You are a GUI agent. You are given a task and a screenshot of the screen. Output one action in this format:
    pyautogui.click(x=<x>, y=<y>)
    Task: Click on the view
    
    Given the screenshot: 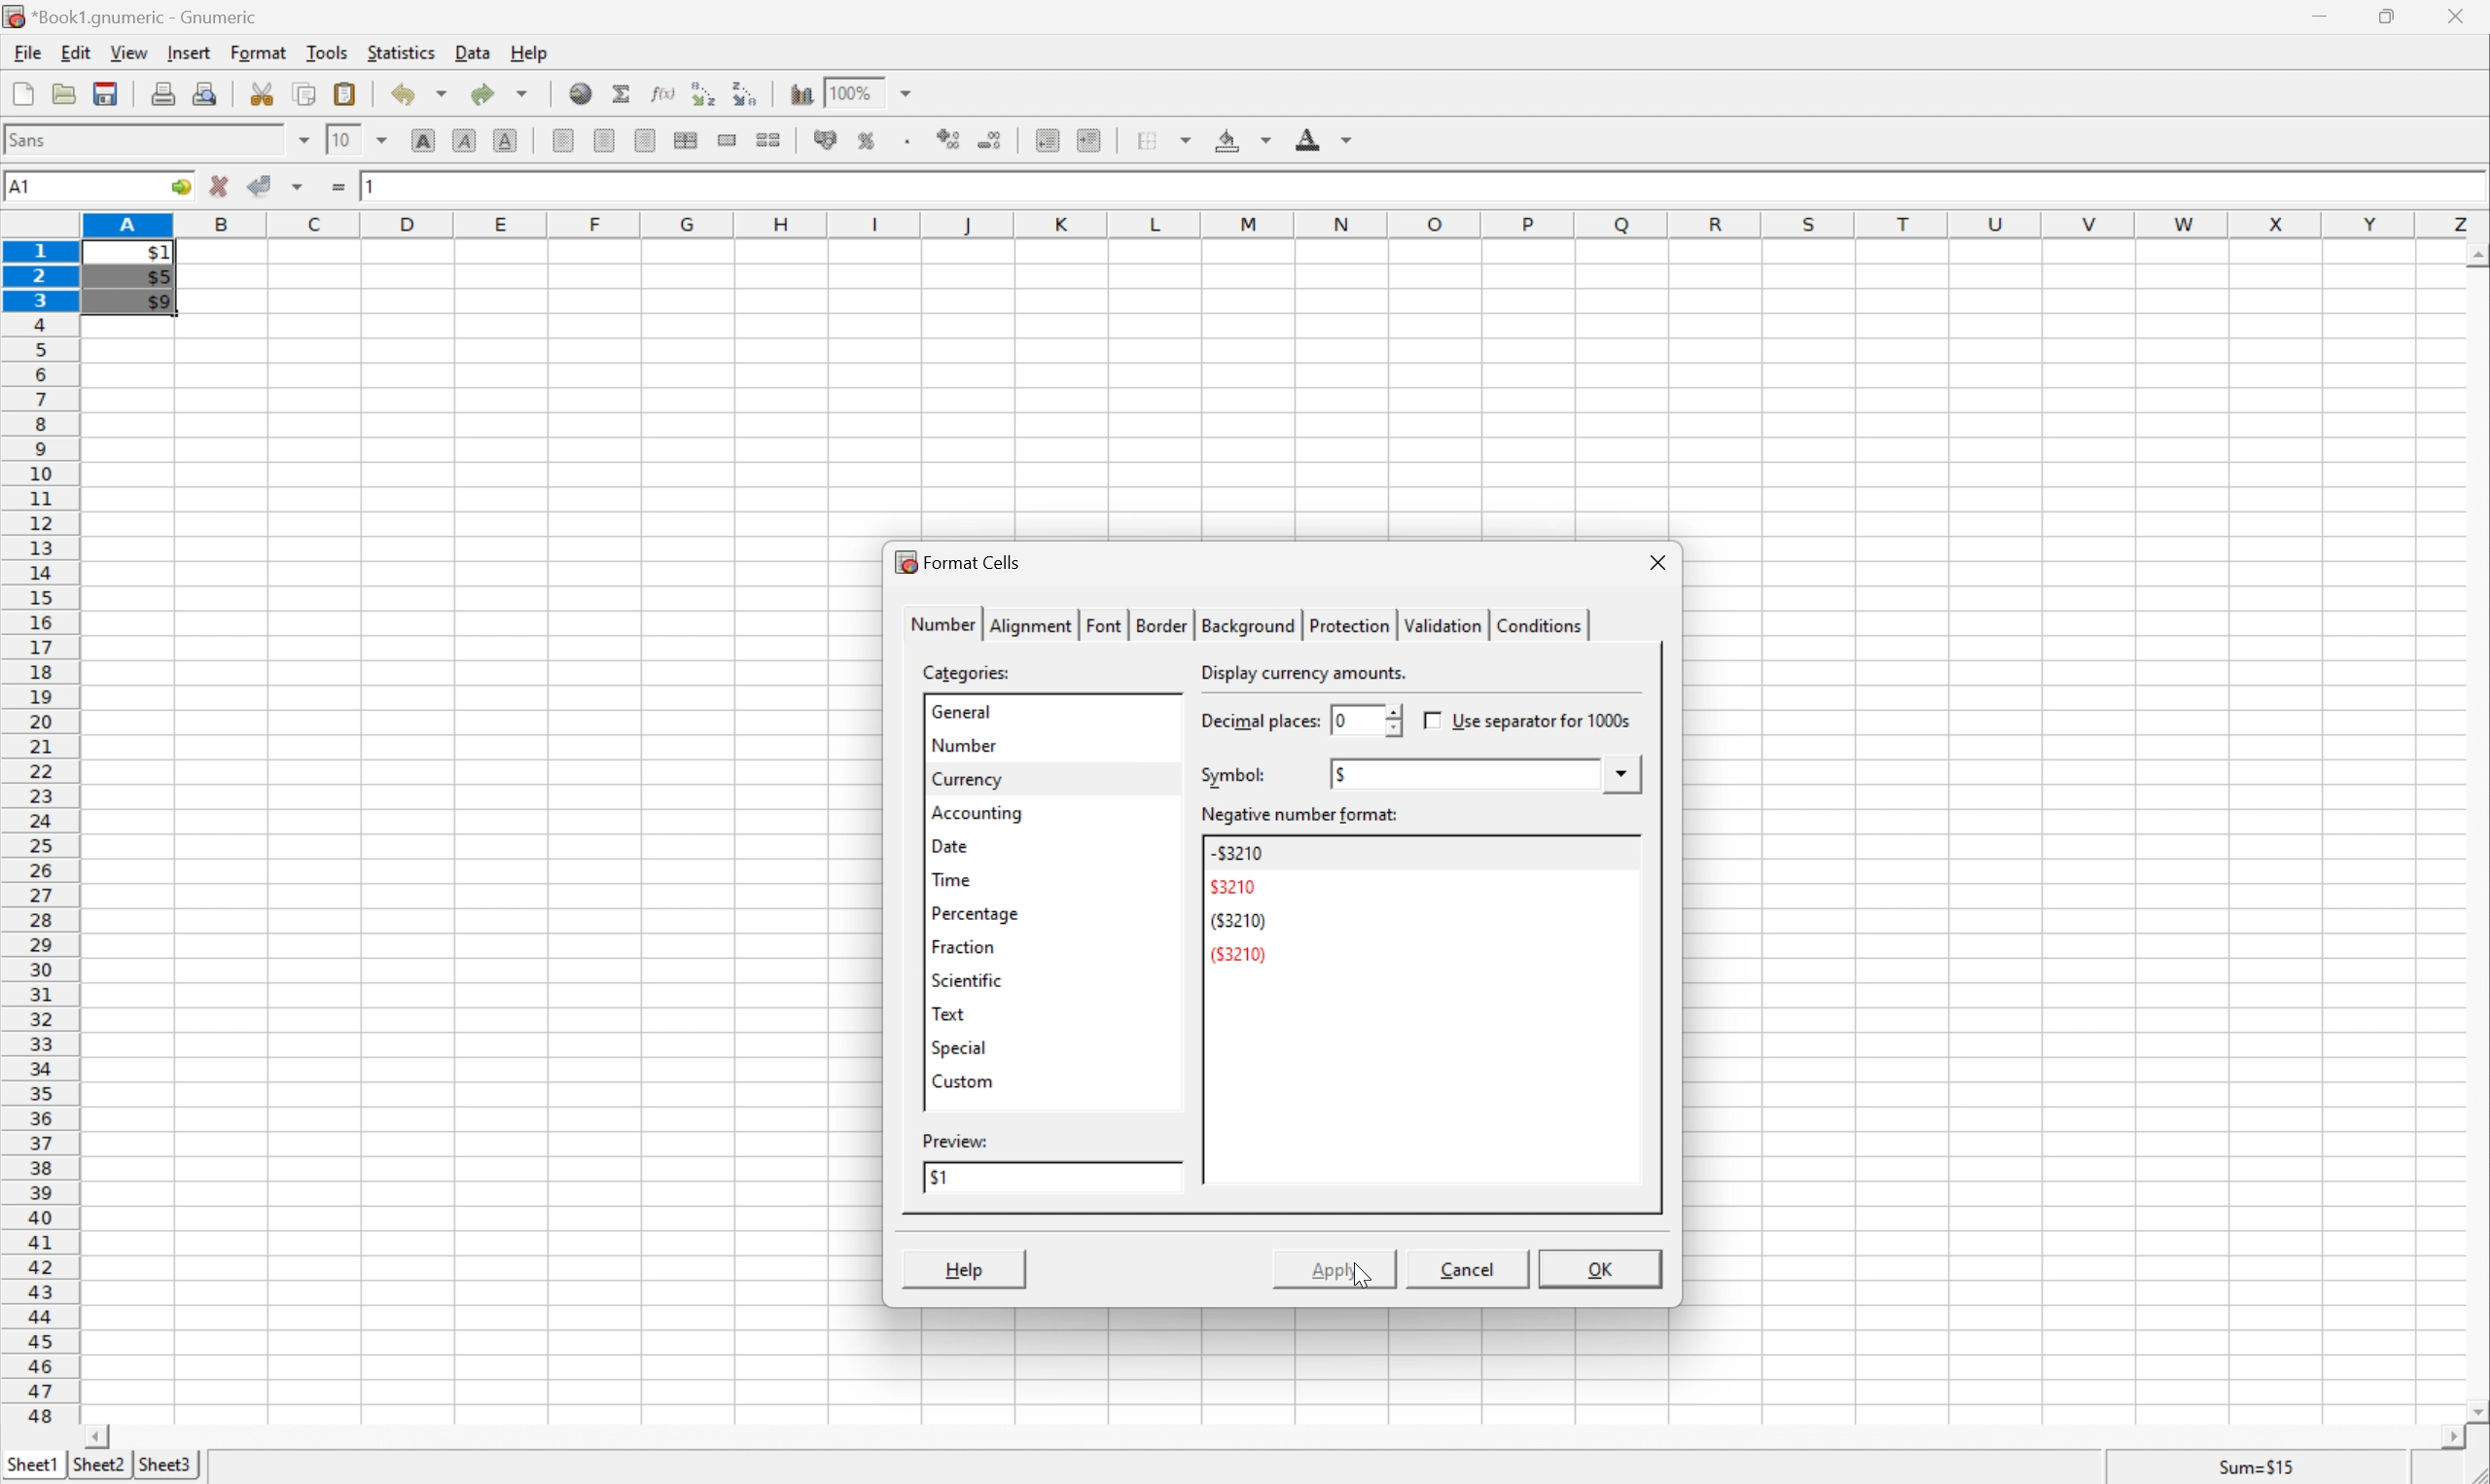 What is the action you would take?
    pyautogui.click(x=131, y=52)
    